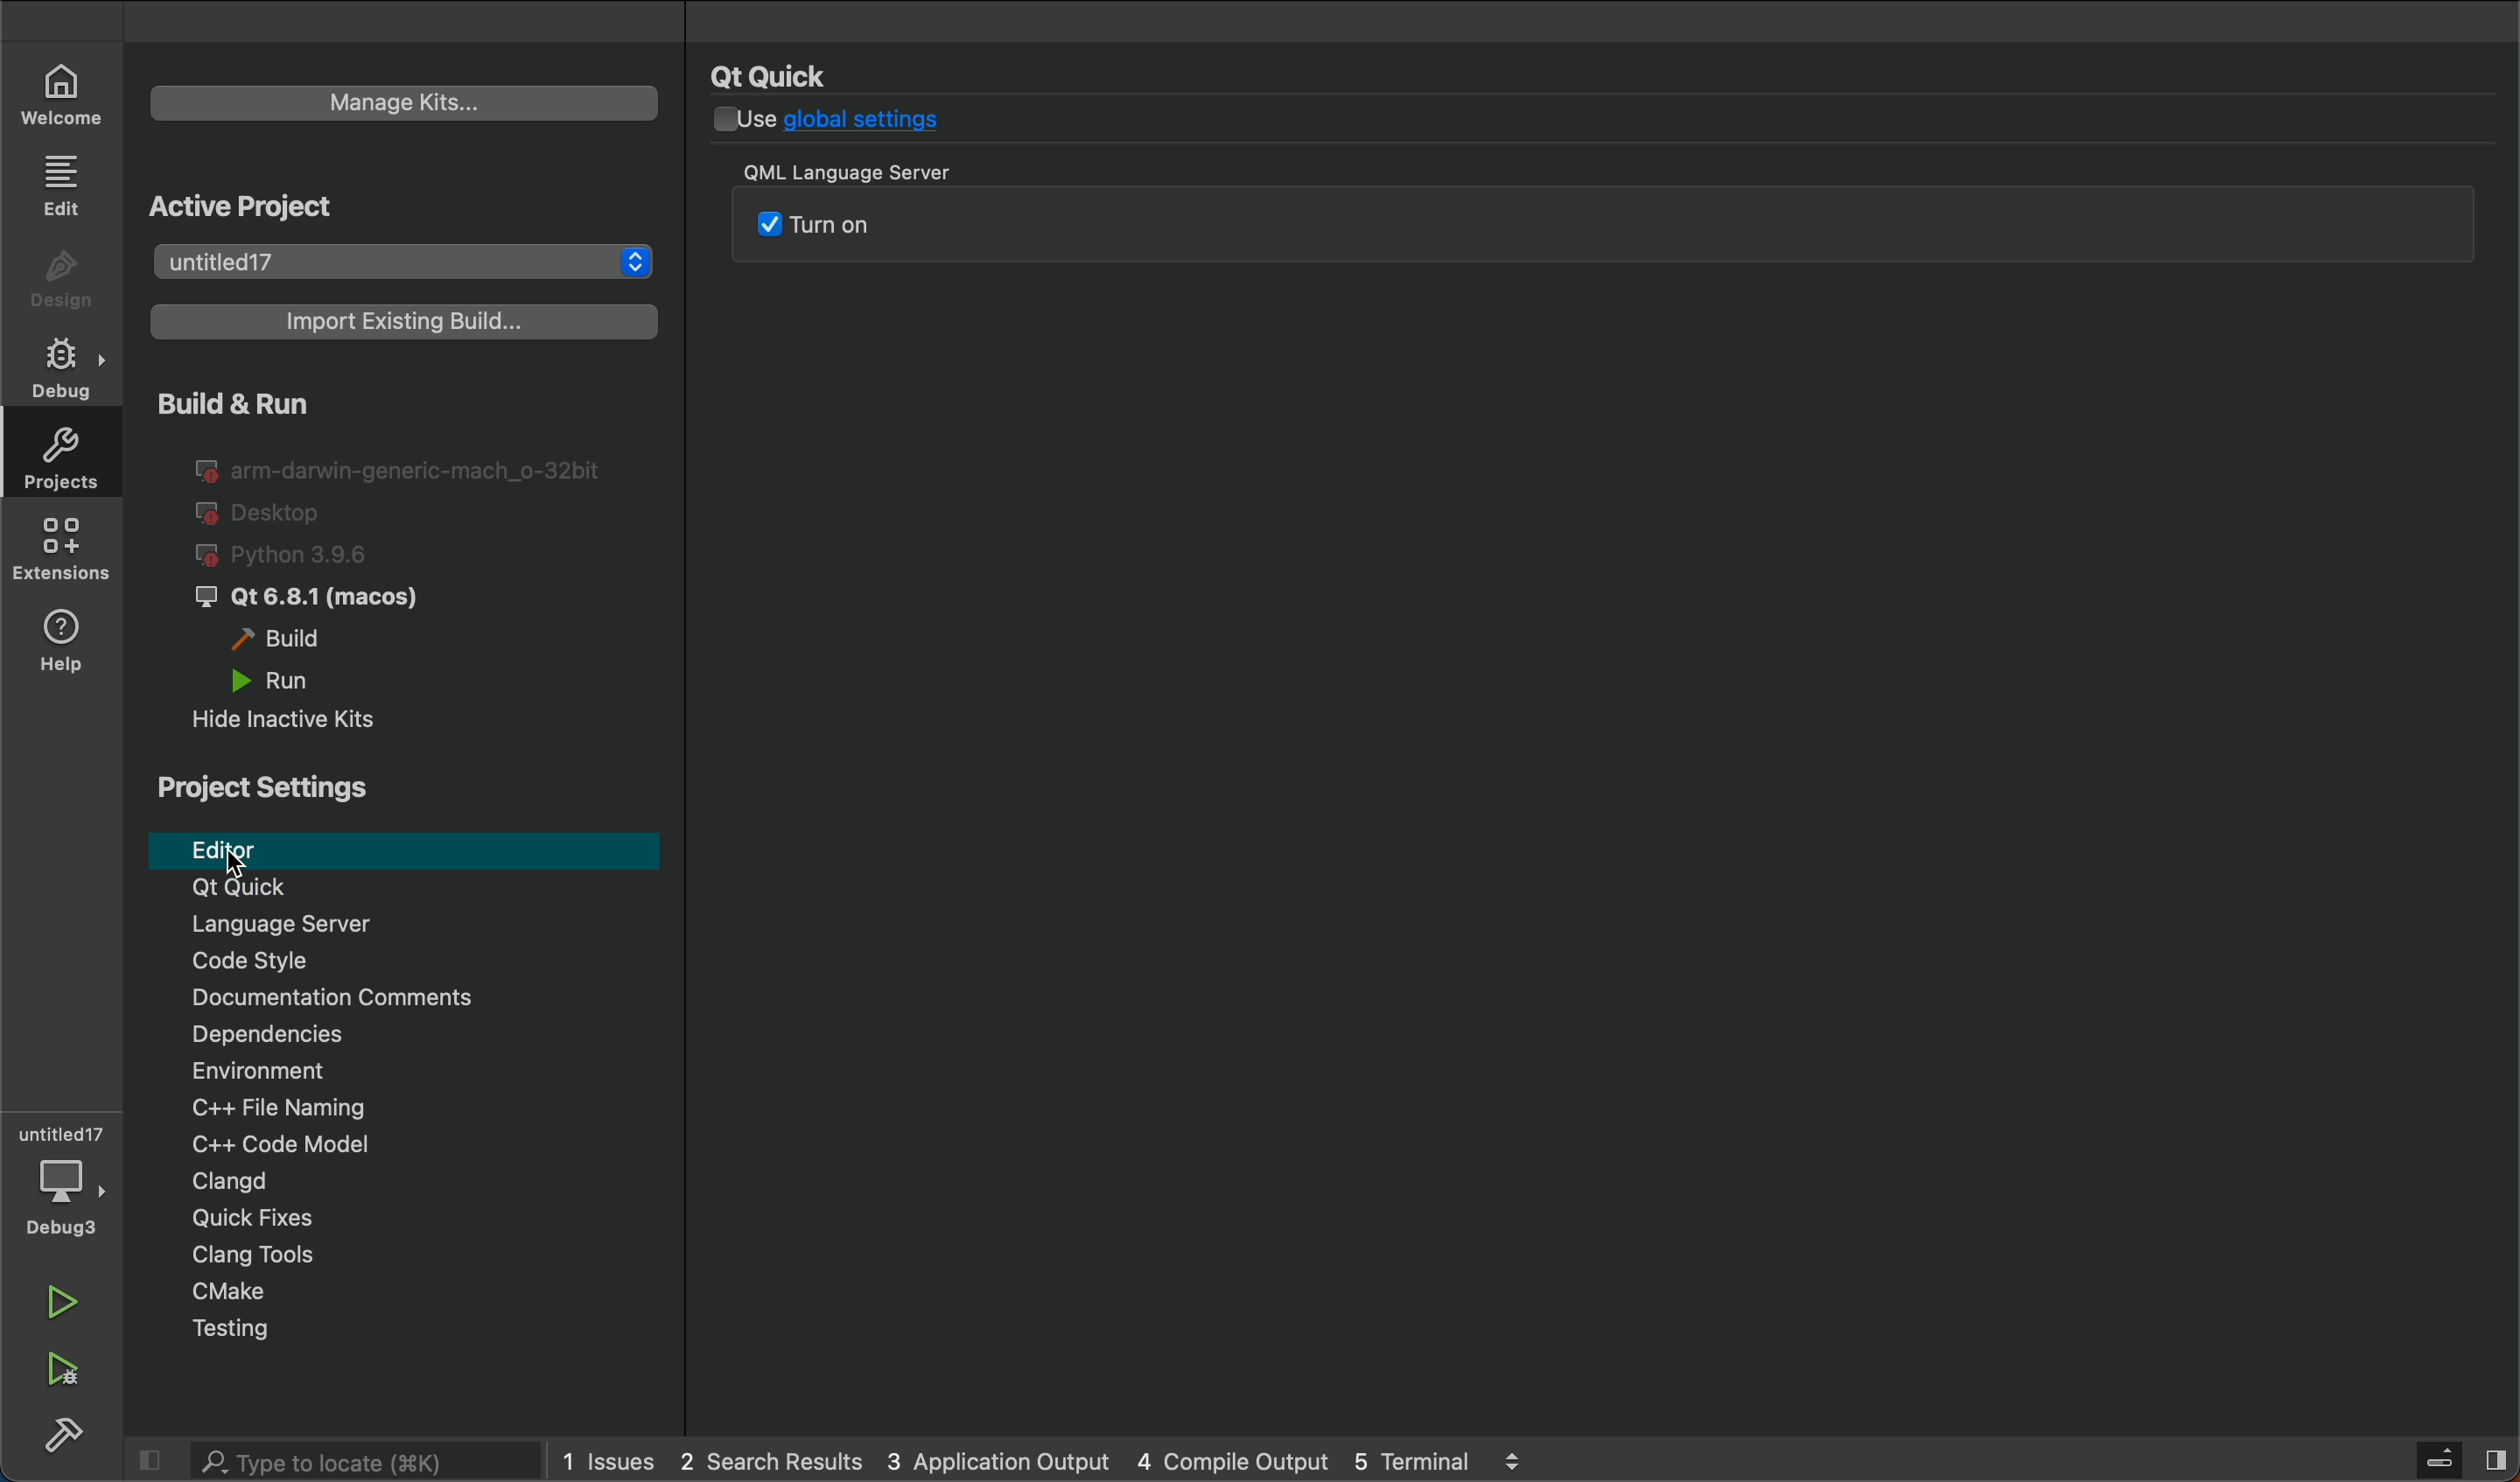 The width and height of the screenshot is (2520, 1482). What do you see at coordinates (301, 643) in the screenshot?
I see `build ` at bounding box center [301, 643].